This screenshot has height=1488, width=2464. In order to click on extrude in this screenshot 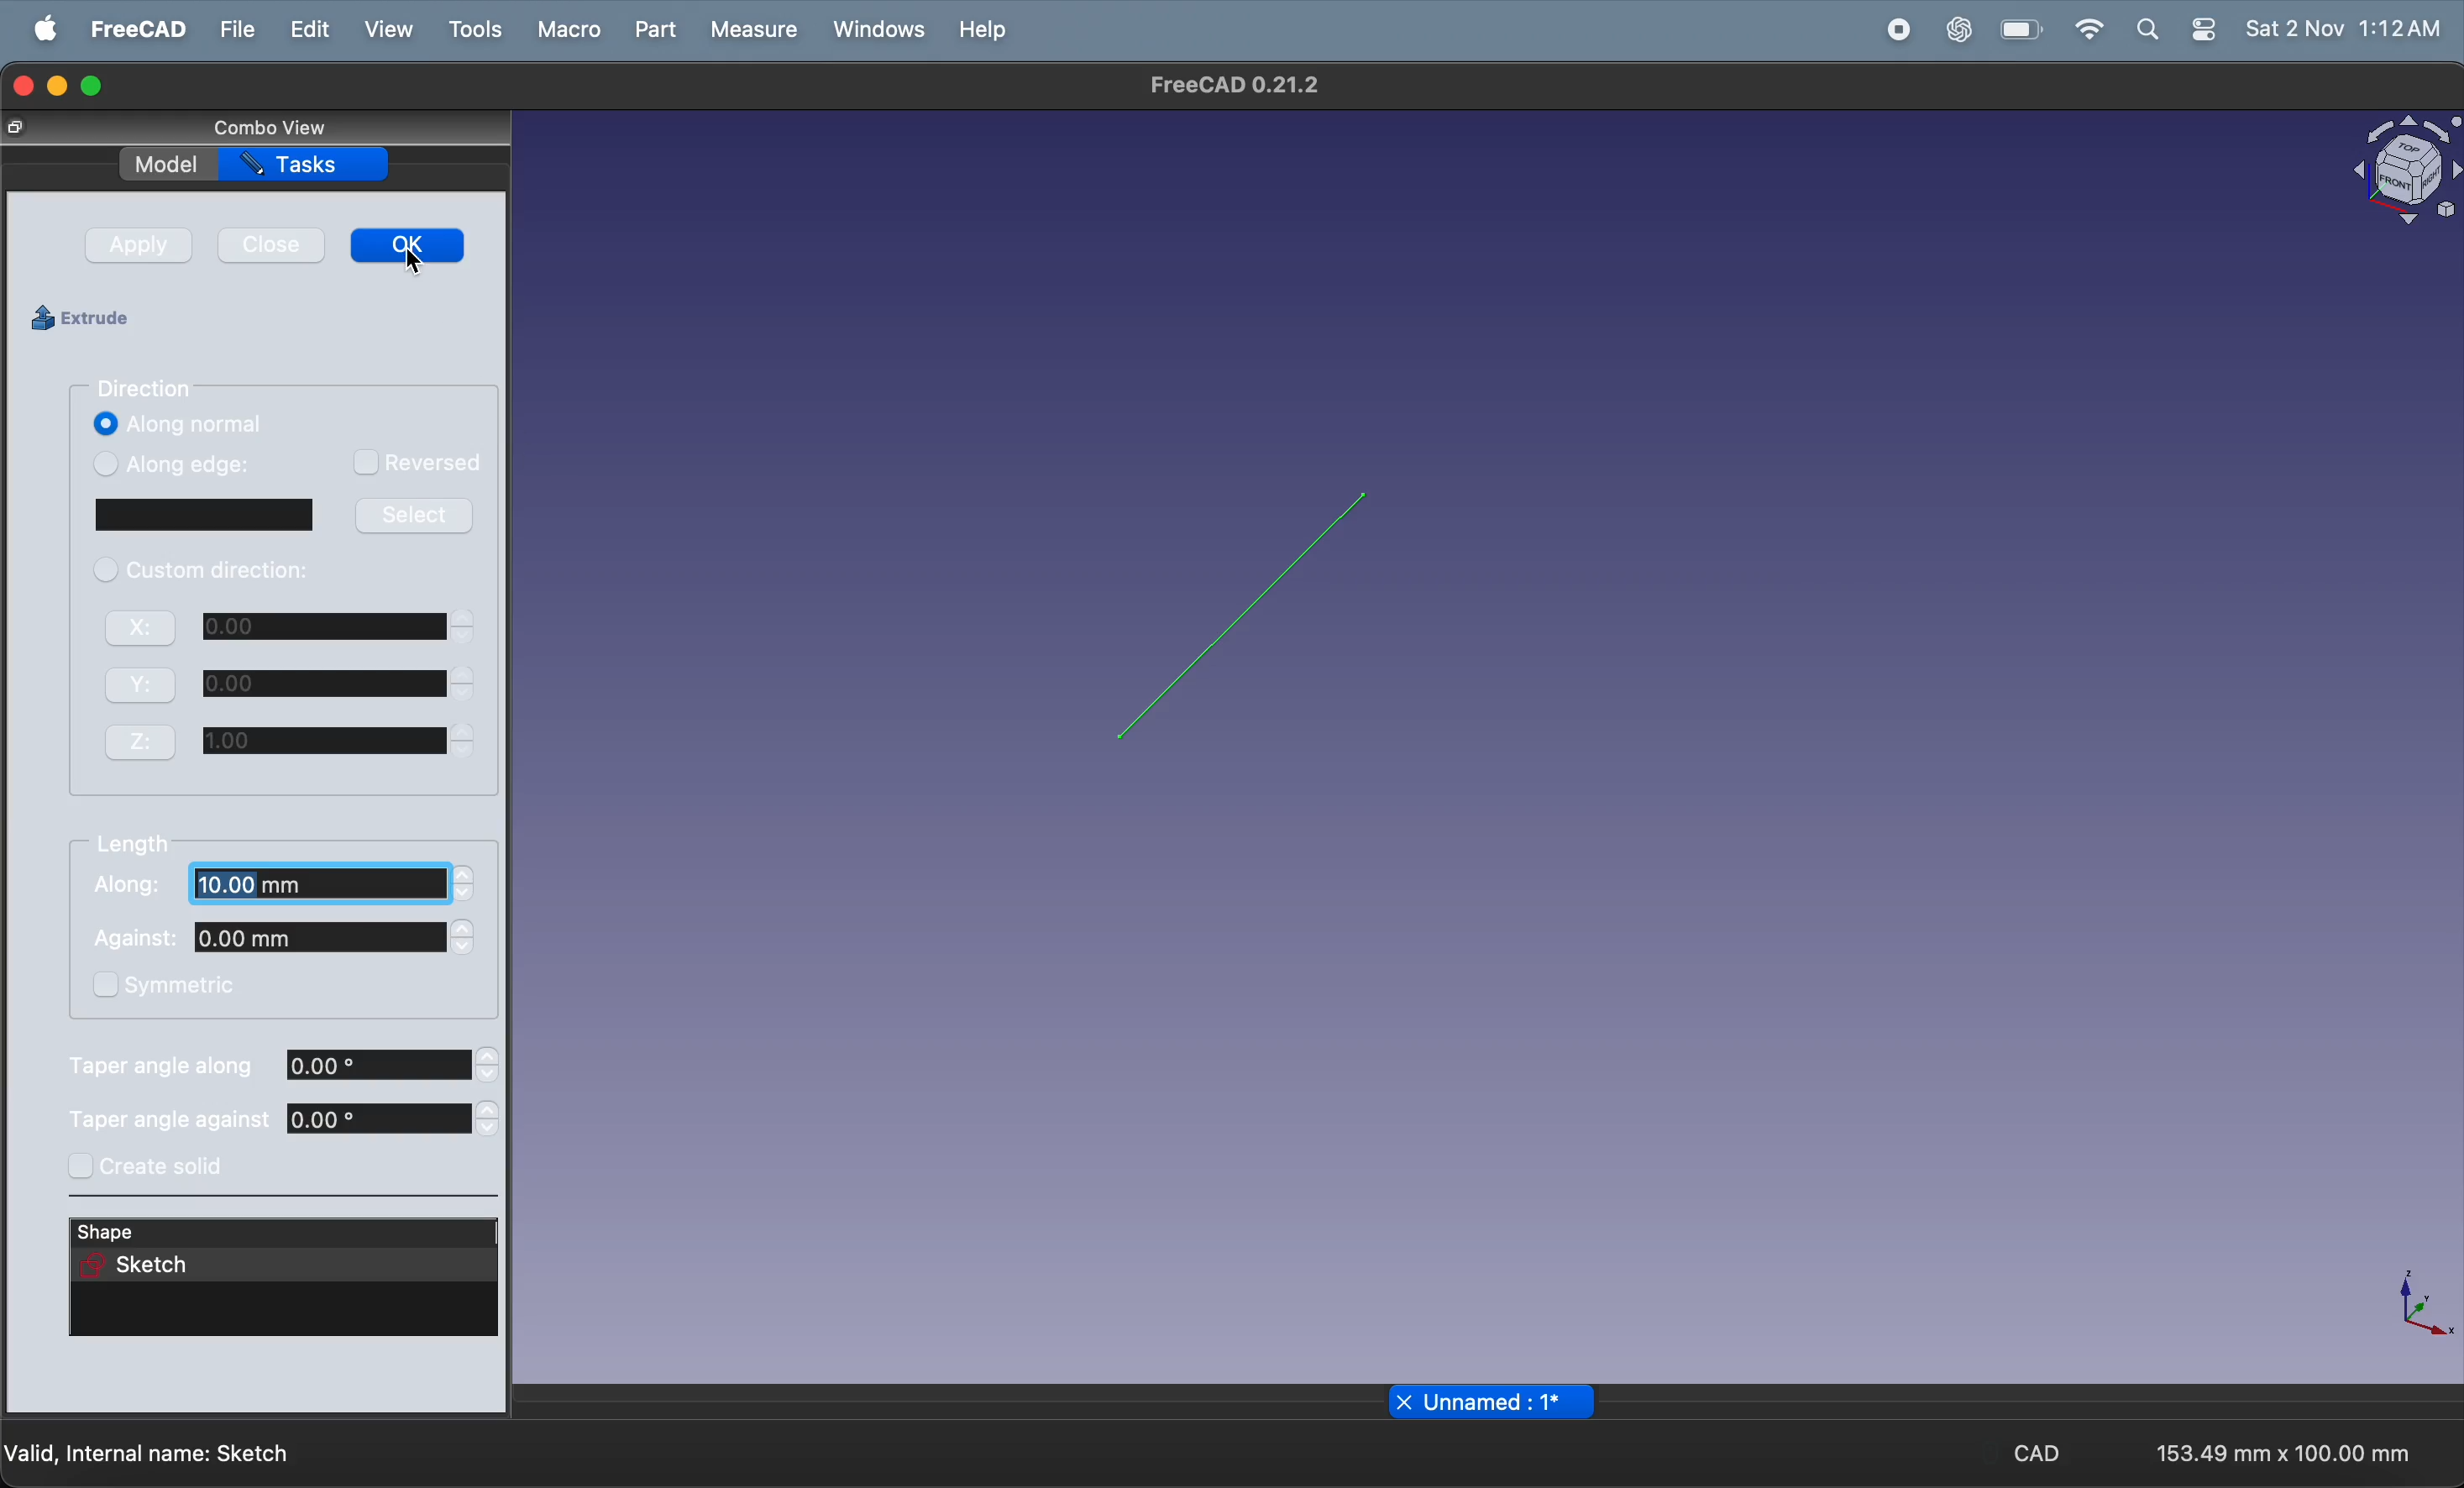, I will do `click(85, 318)`.